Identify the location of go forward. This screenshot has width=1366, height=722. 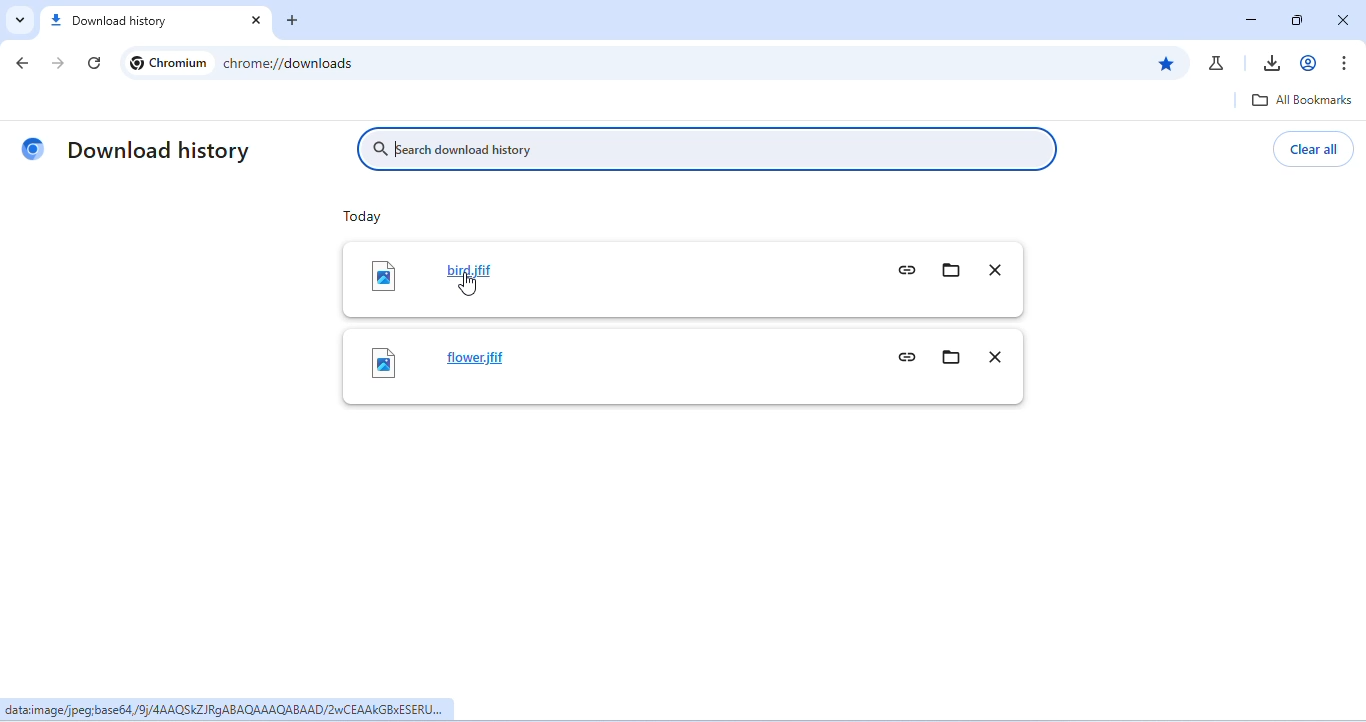
(59, 65).